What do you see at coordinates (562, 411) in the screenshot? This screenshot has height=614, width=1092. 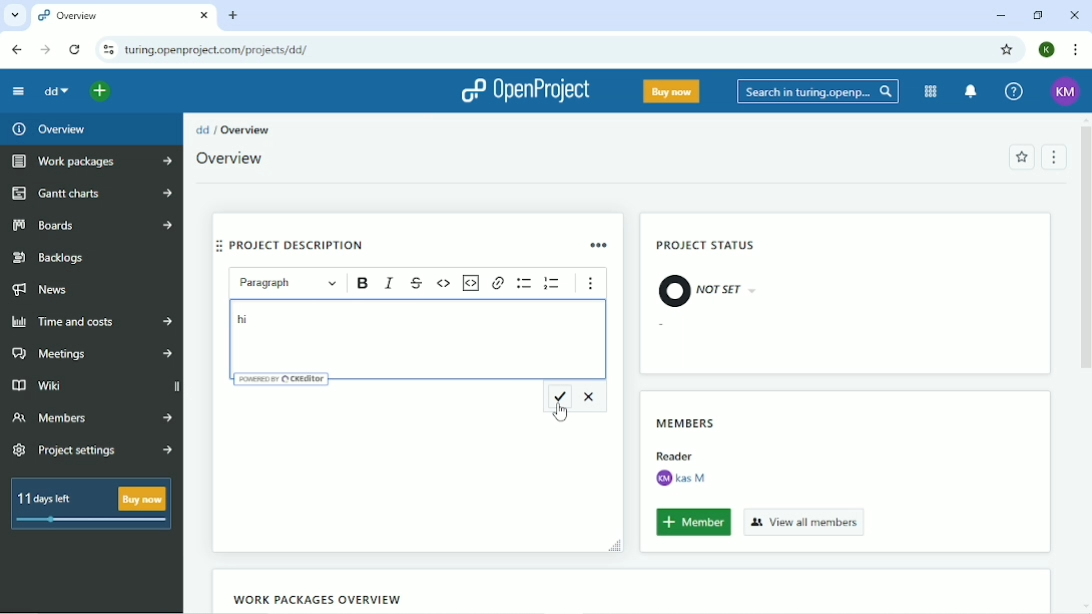 I see `Cursor` at bounding box center [562, 411].